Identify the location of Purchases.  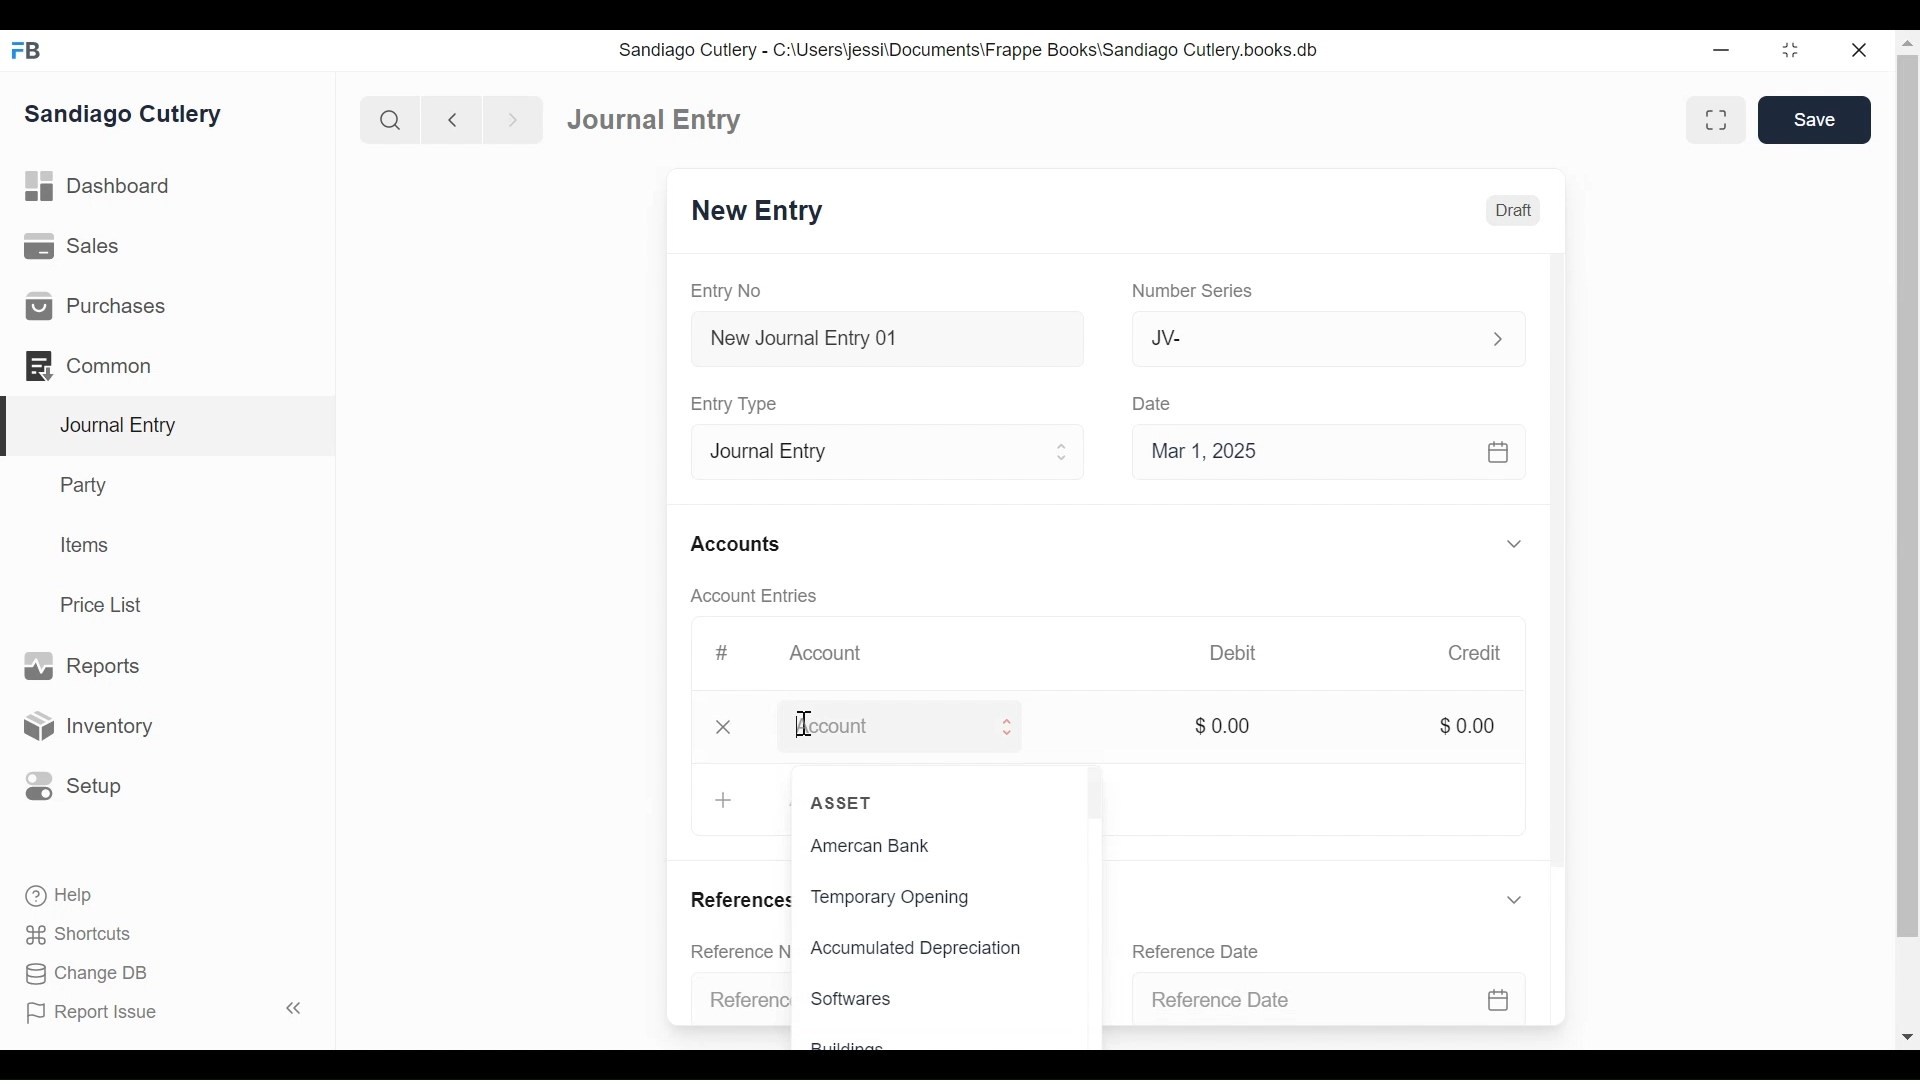
(167, 304).